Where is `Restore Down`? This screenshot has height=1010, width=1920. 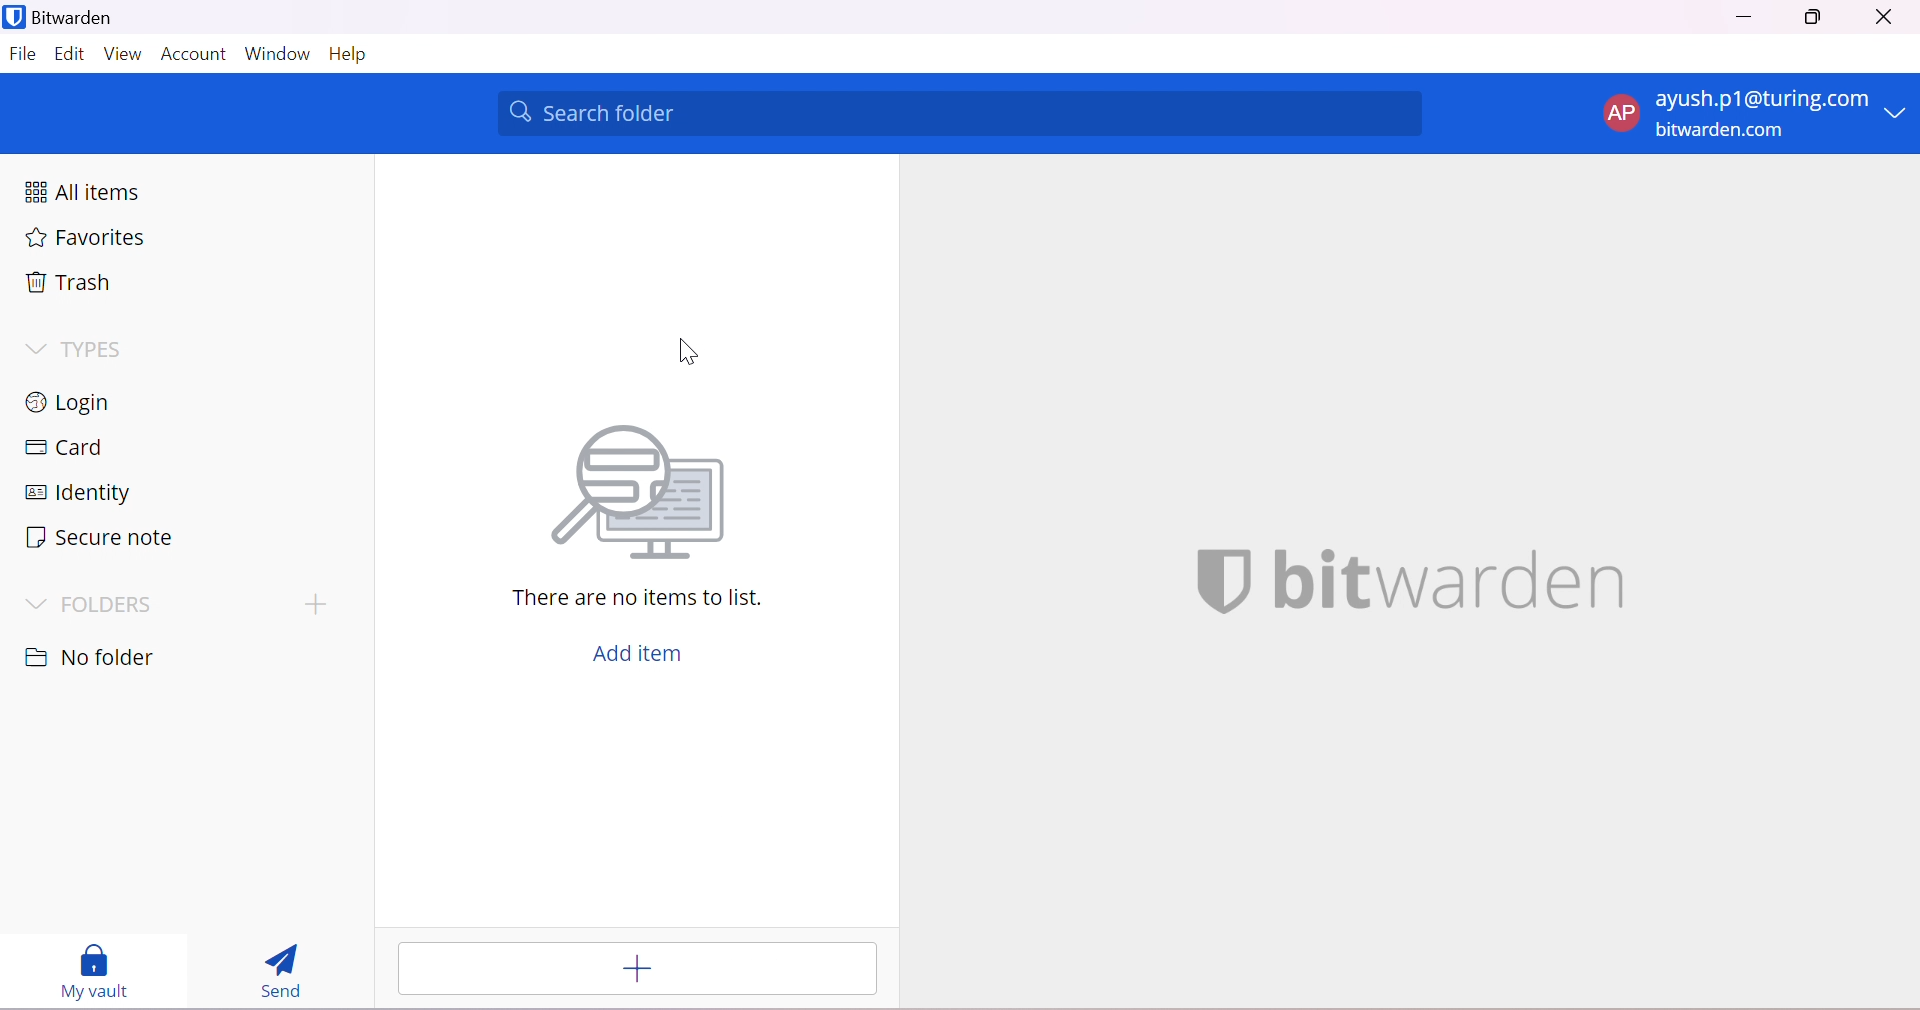
Restore Down is located at coordinates (1815, 19).